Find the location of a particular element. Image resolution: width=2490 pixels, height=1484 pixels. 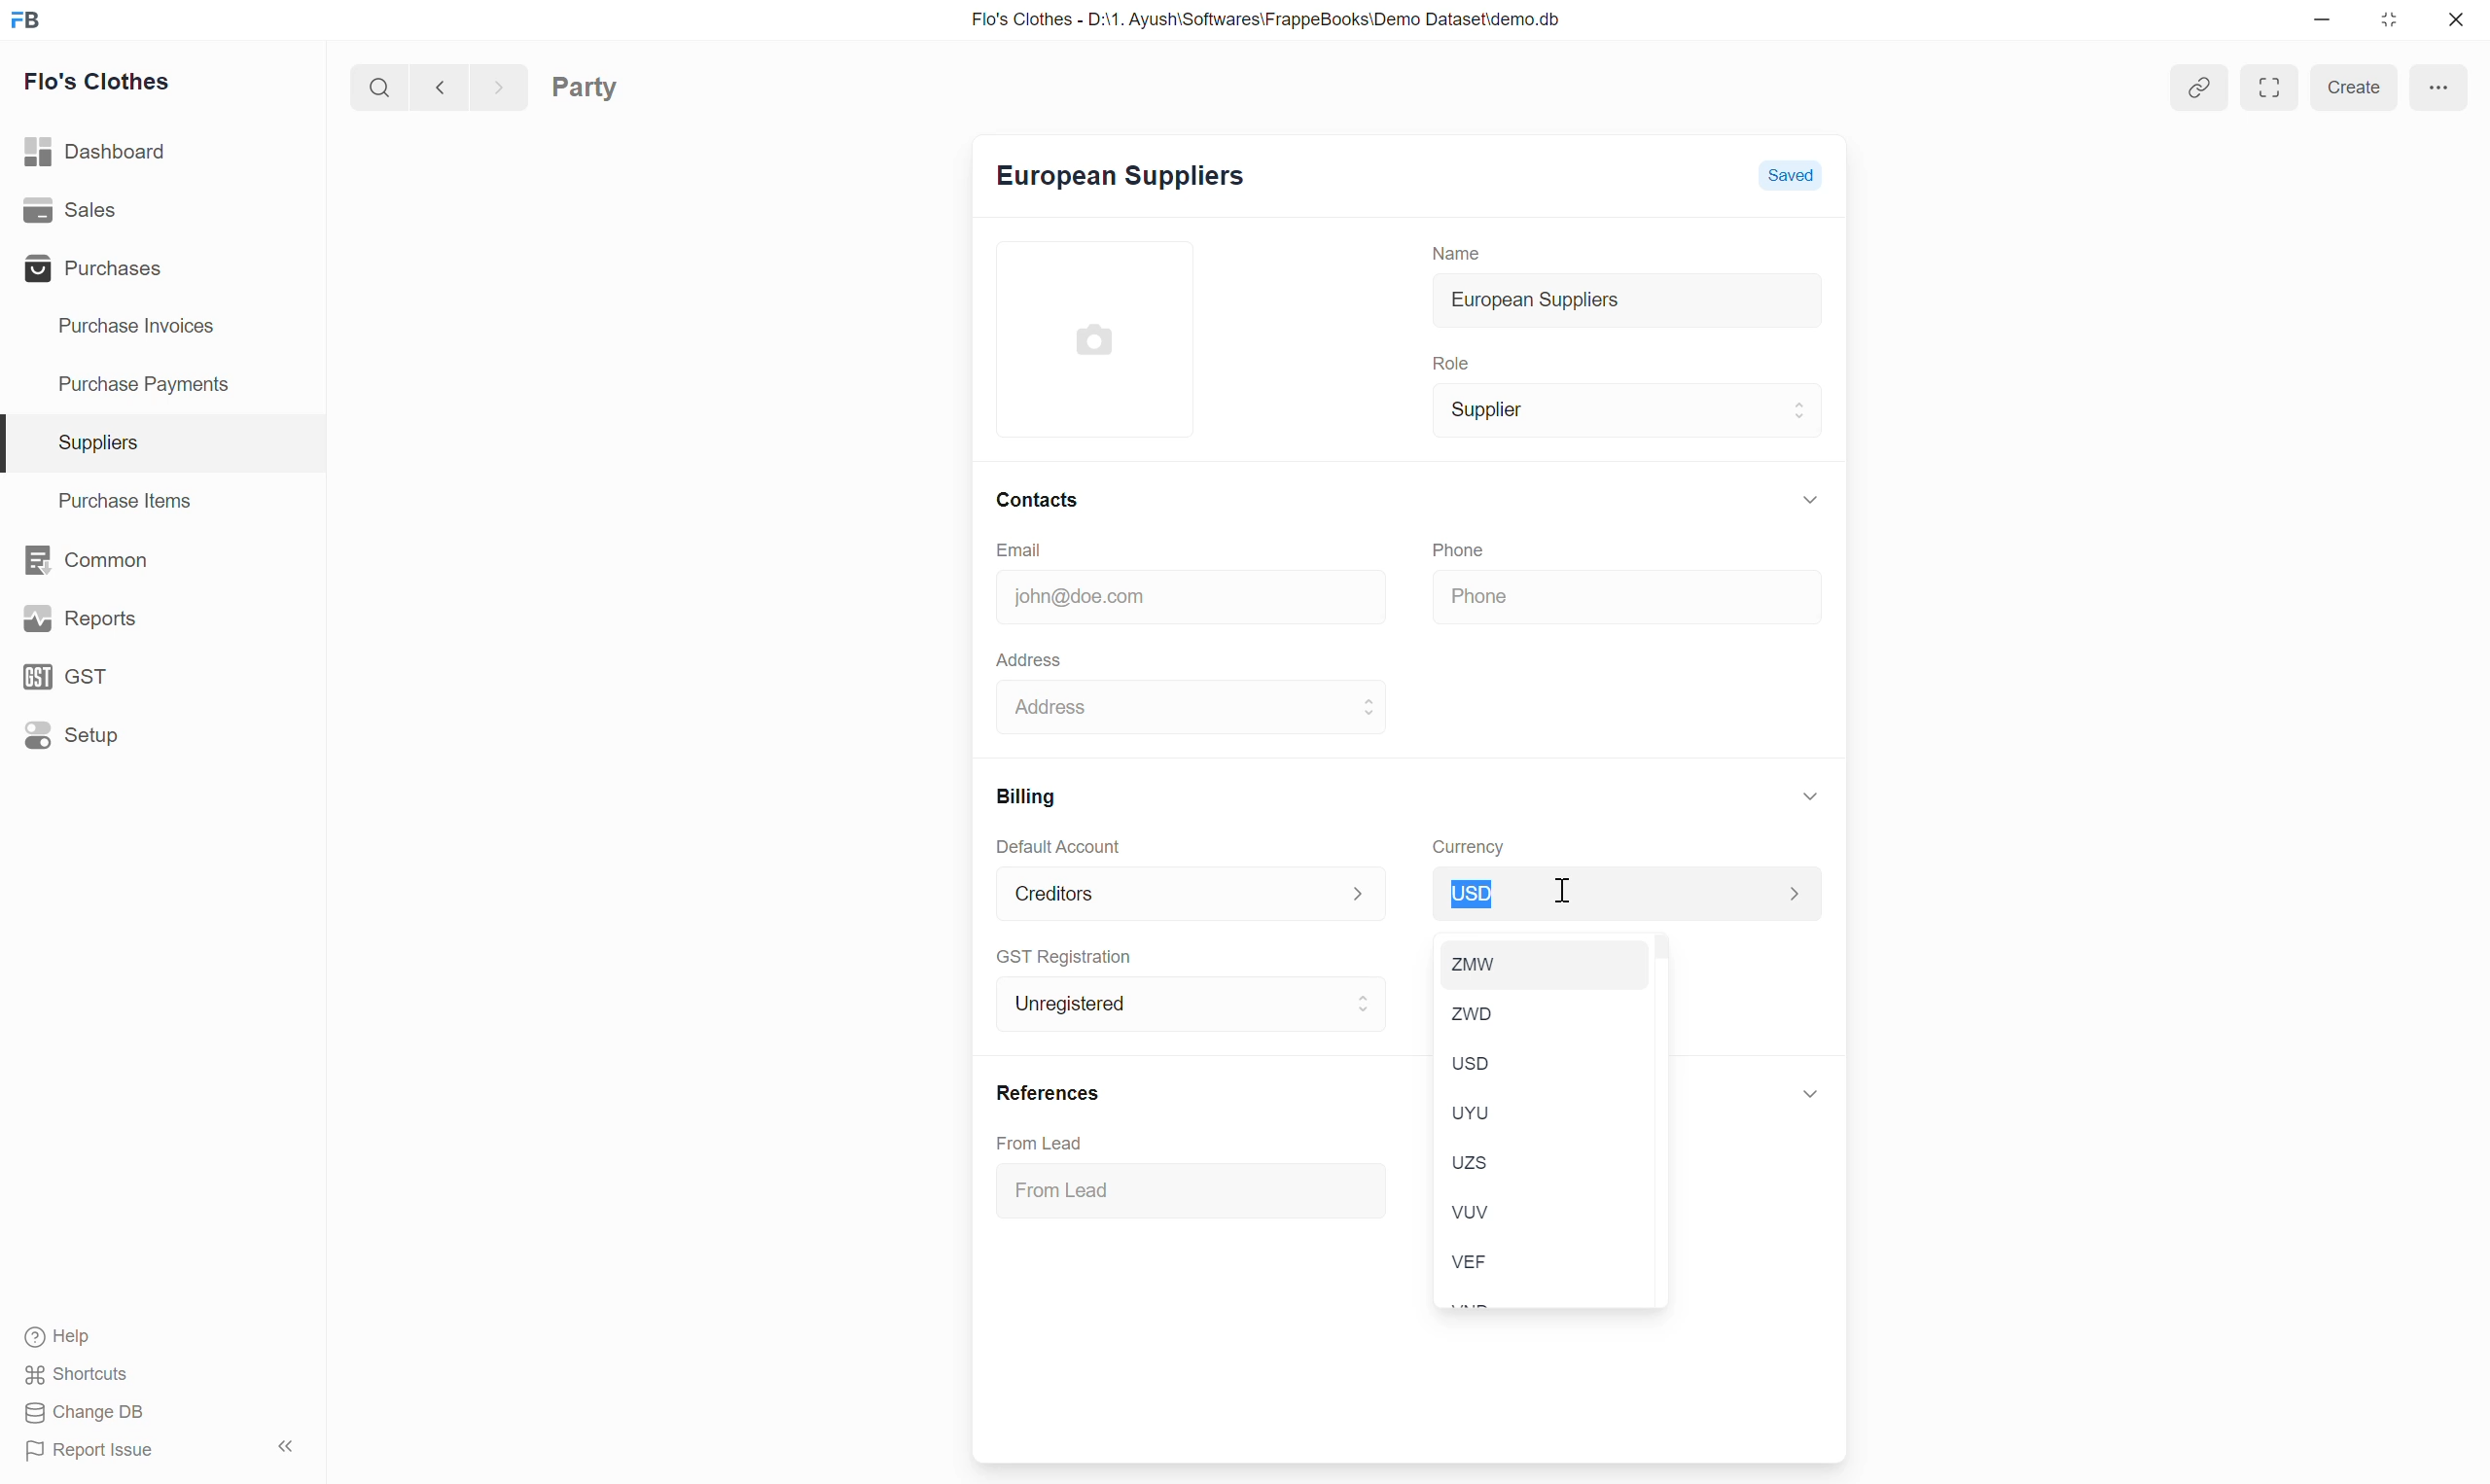

Saved is located at coordinates (1799, 178).